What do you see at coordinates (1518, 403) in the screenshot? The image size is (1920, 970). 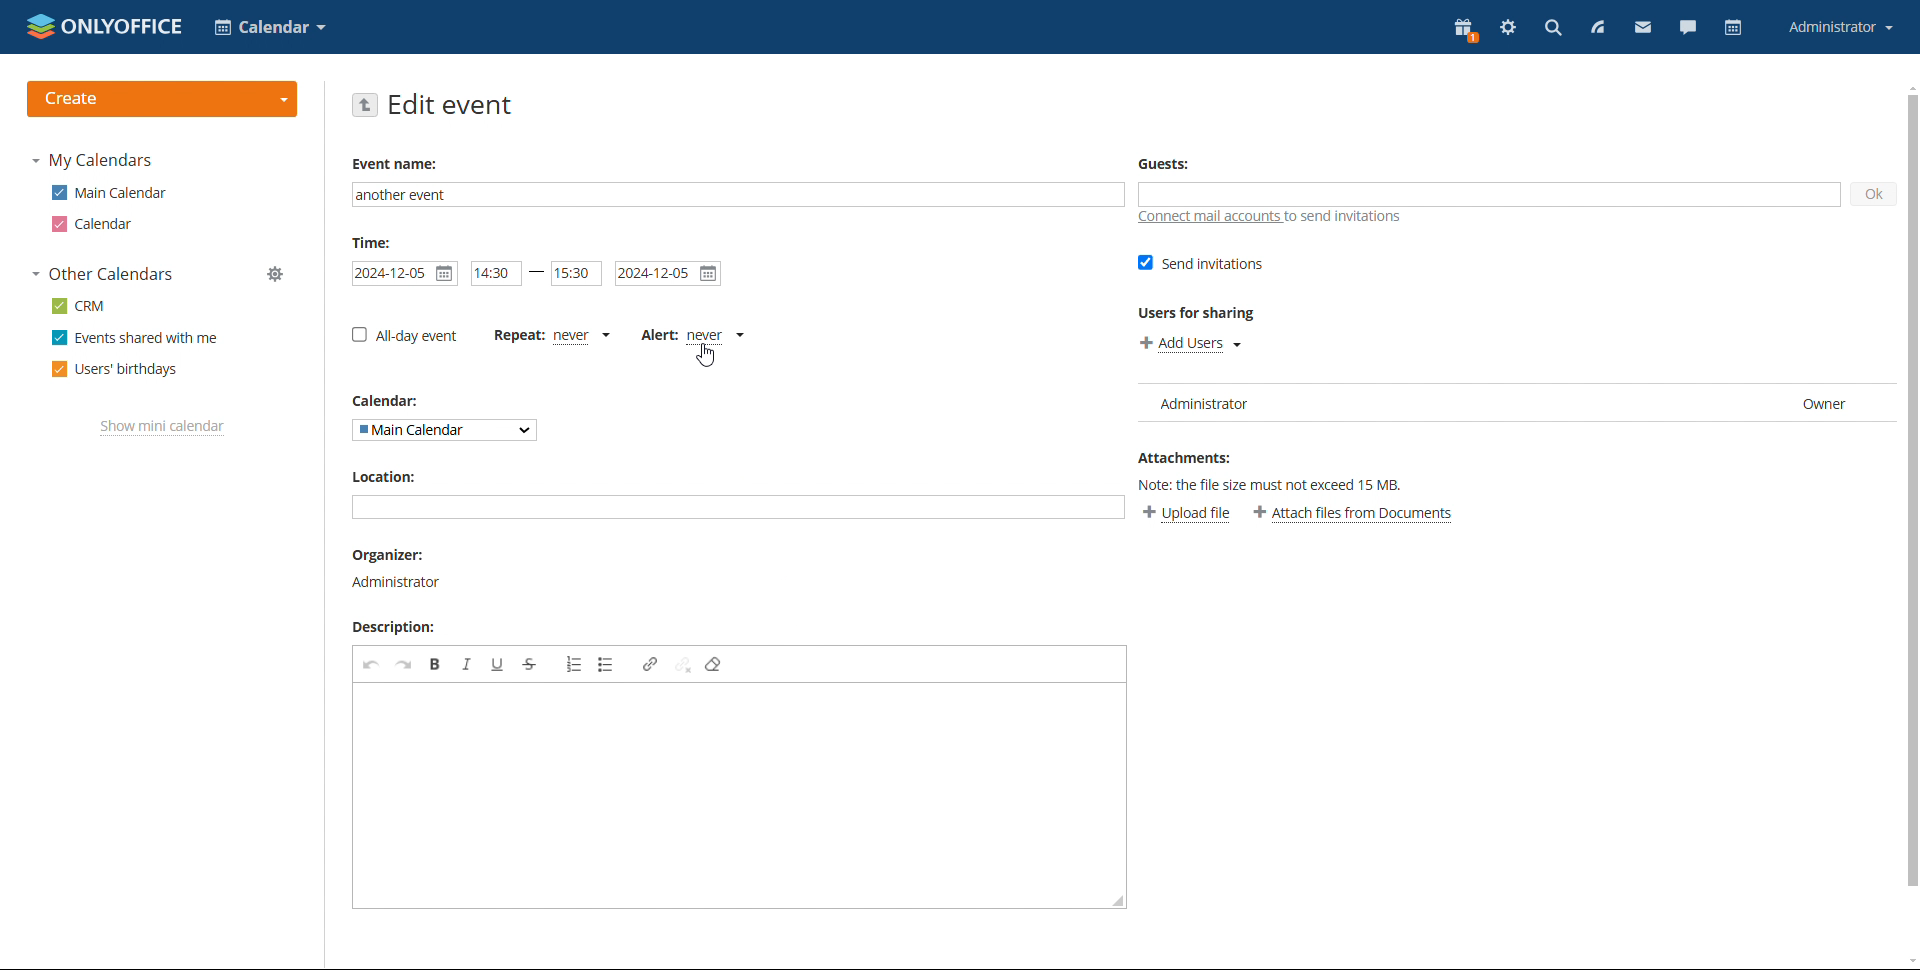 I see `user list` at bounding box center [1518, 403].